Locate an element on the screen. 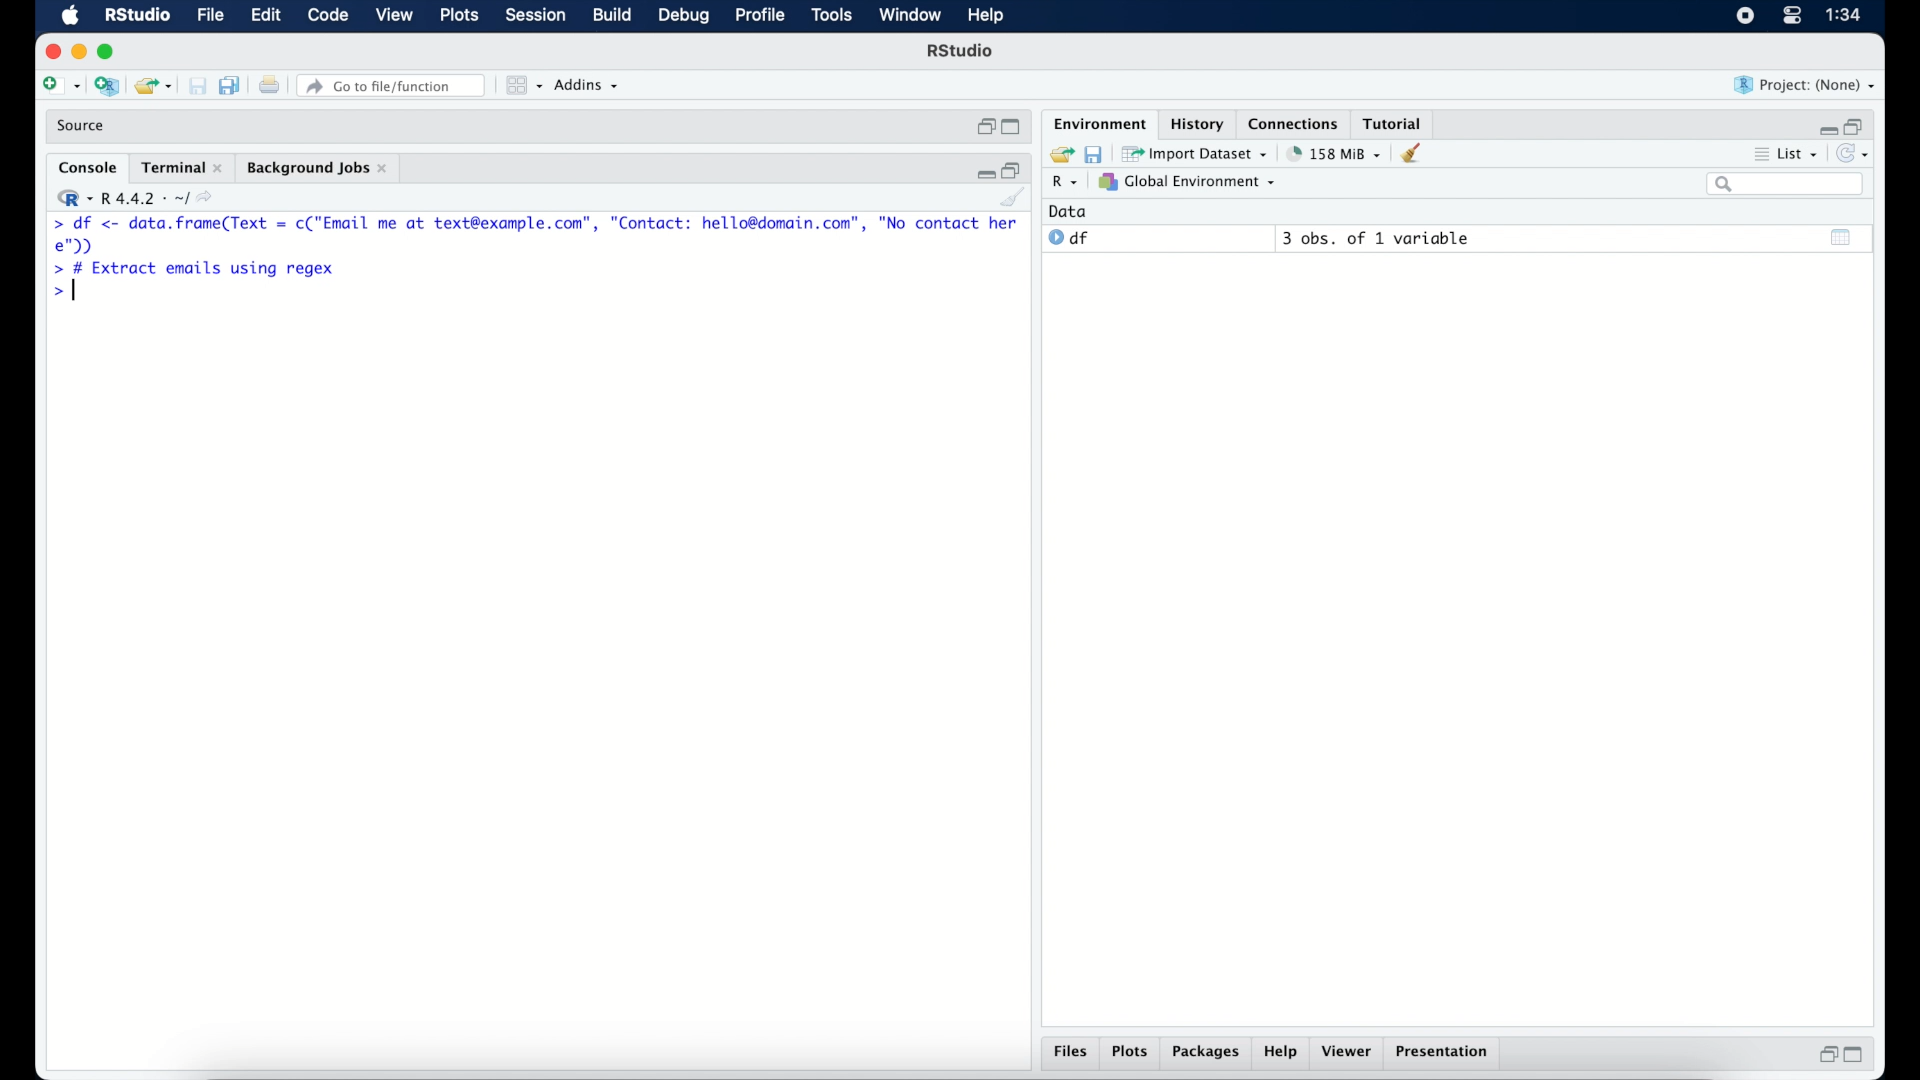 The image size is (1920, 1080). History is located at coordinates (1195, 123).